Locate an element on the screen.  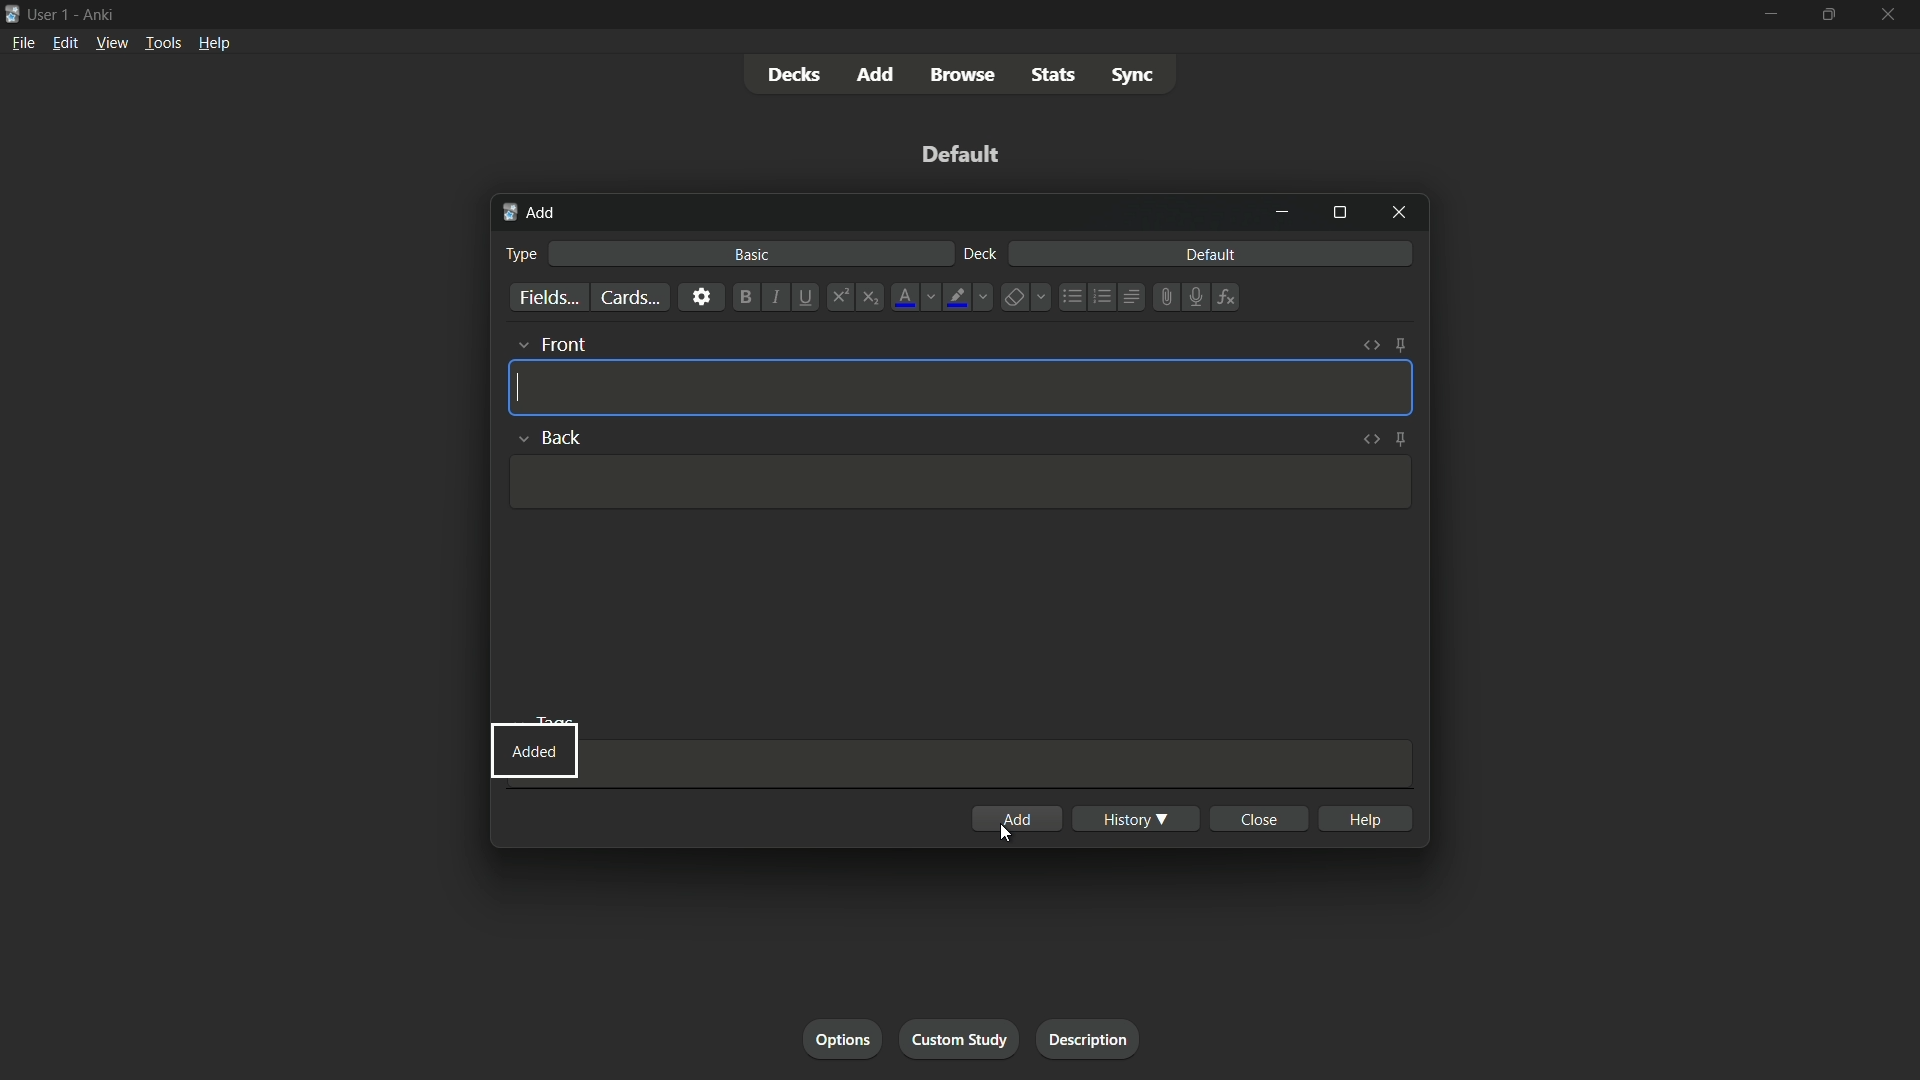
decks is located at coordinates (794, 75).